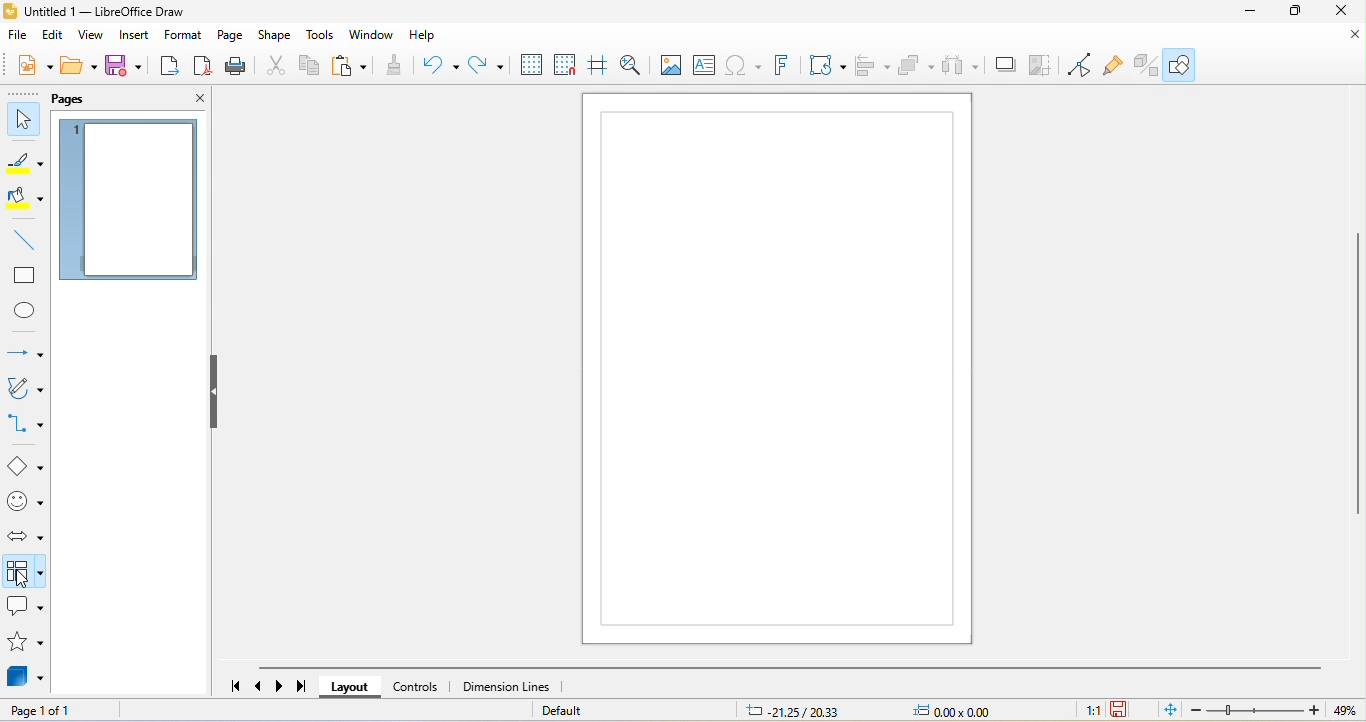  What do you see at coordinates (24, 352) in the screenshot?
I see `lines and arrow` at bounding box center [24, 352].